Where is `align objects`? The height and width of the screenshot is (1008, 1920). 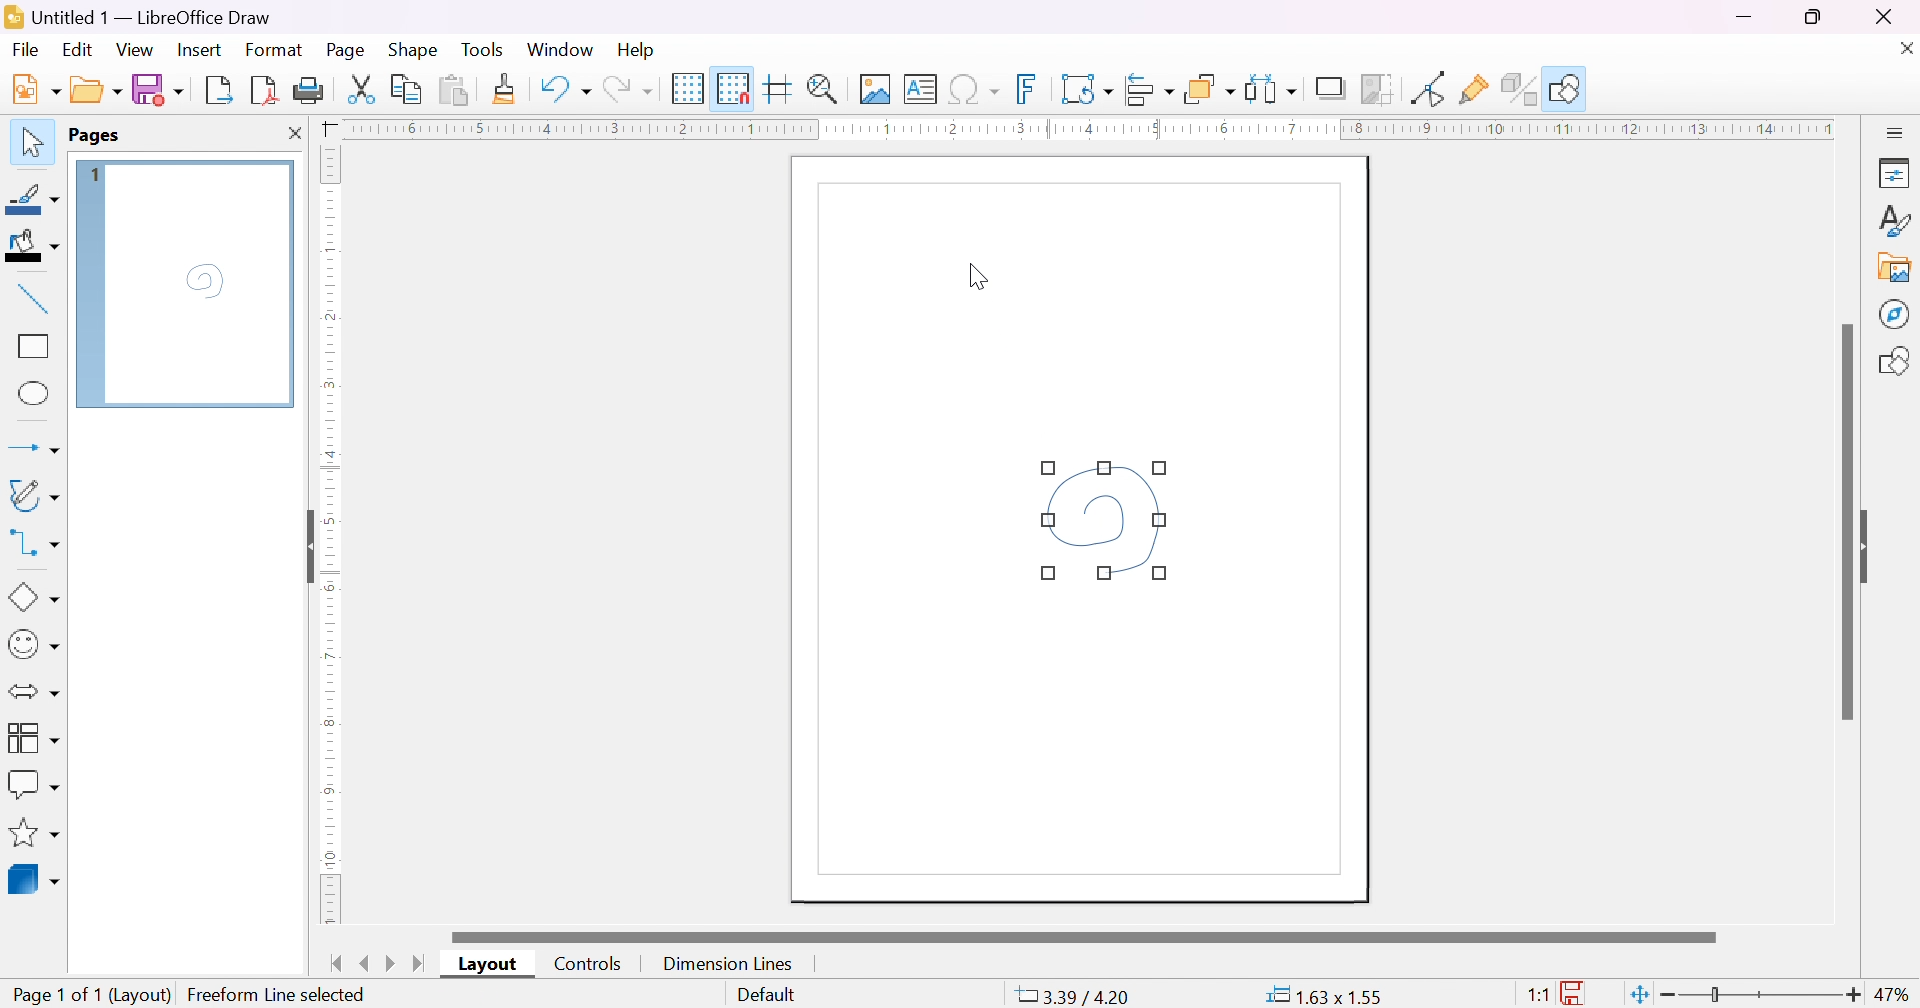
align objects is located at coordinates (1147, 91).